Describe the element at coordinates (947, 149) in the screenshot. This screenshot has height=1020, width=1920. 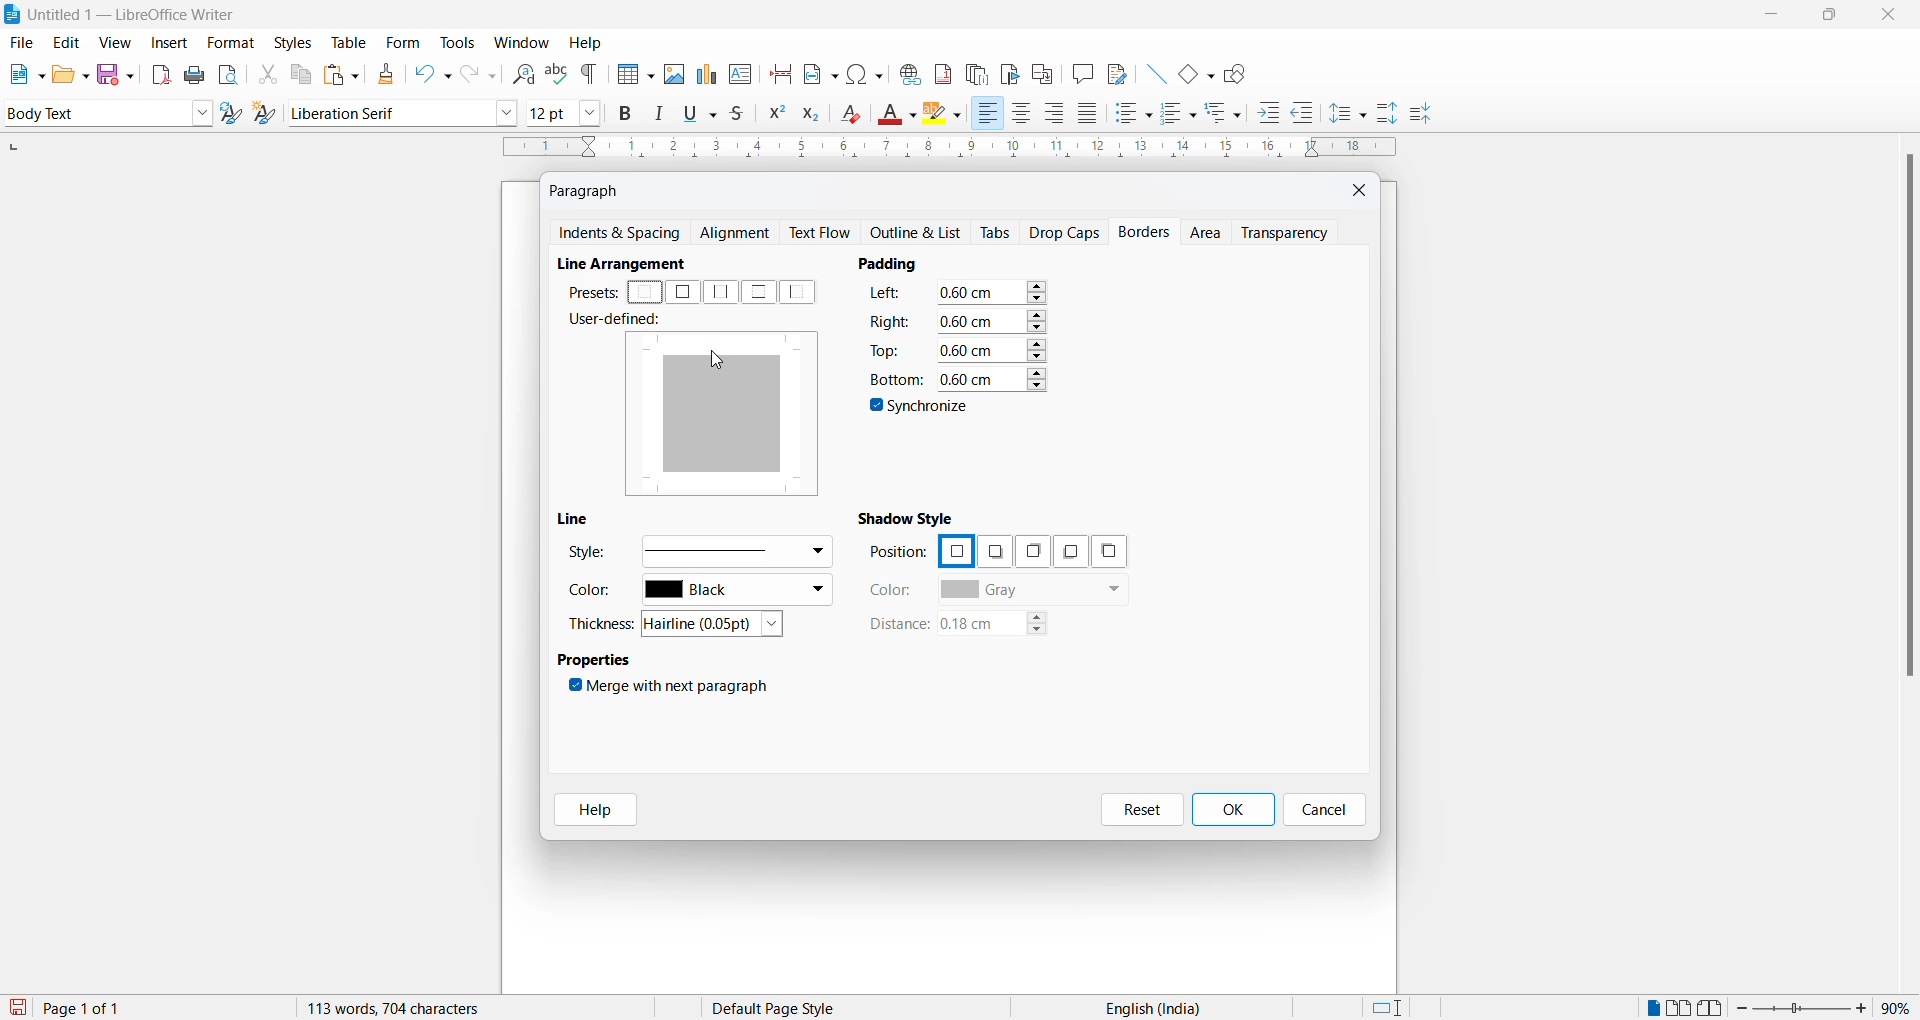
I see `scaling` at that location.